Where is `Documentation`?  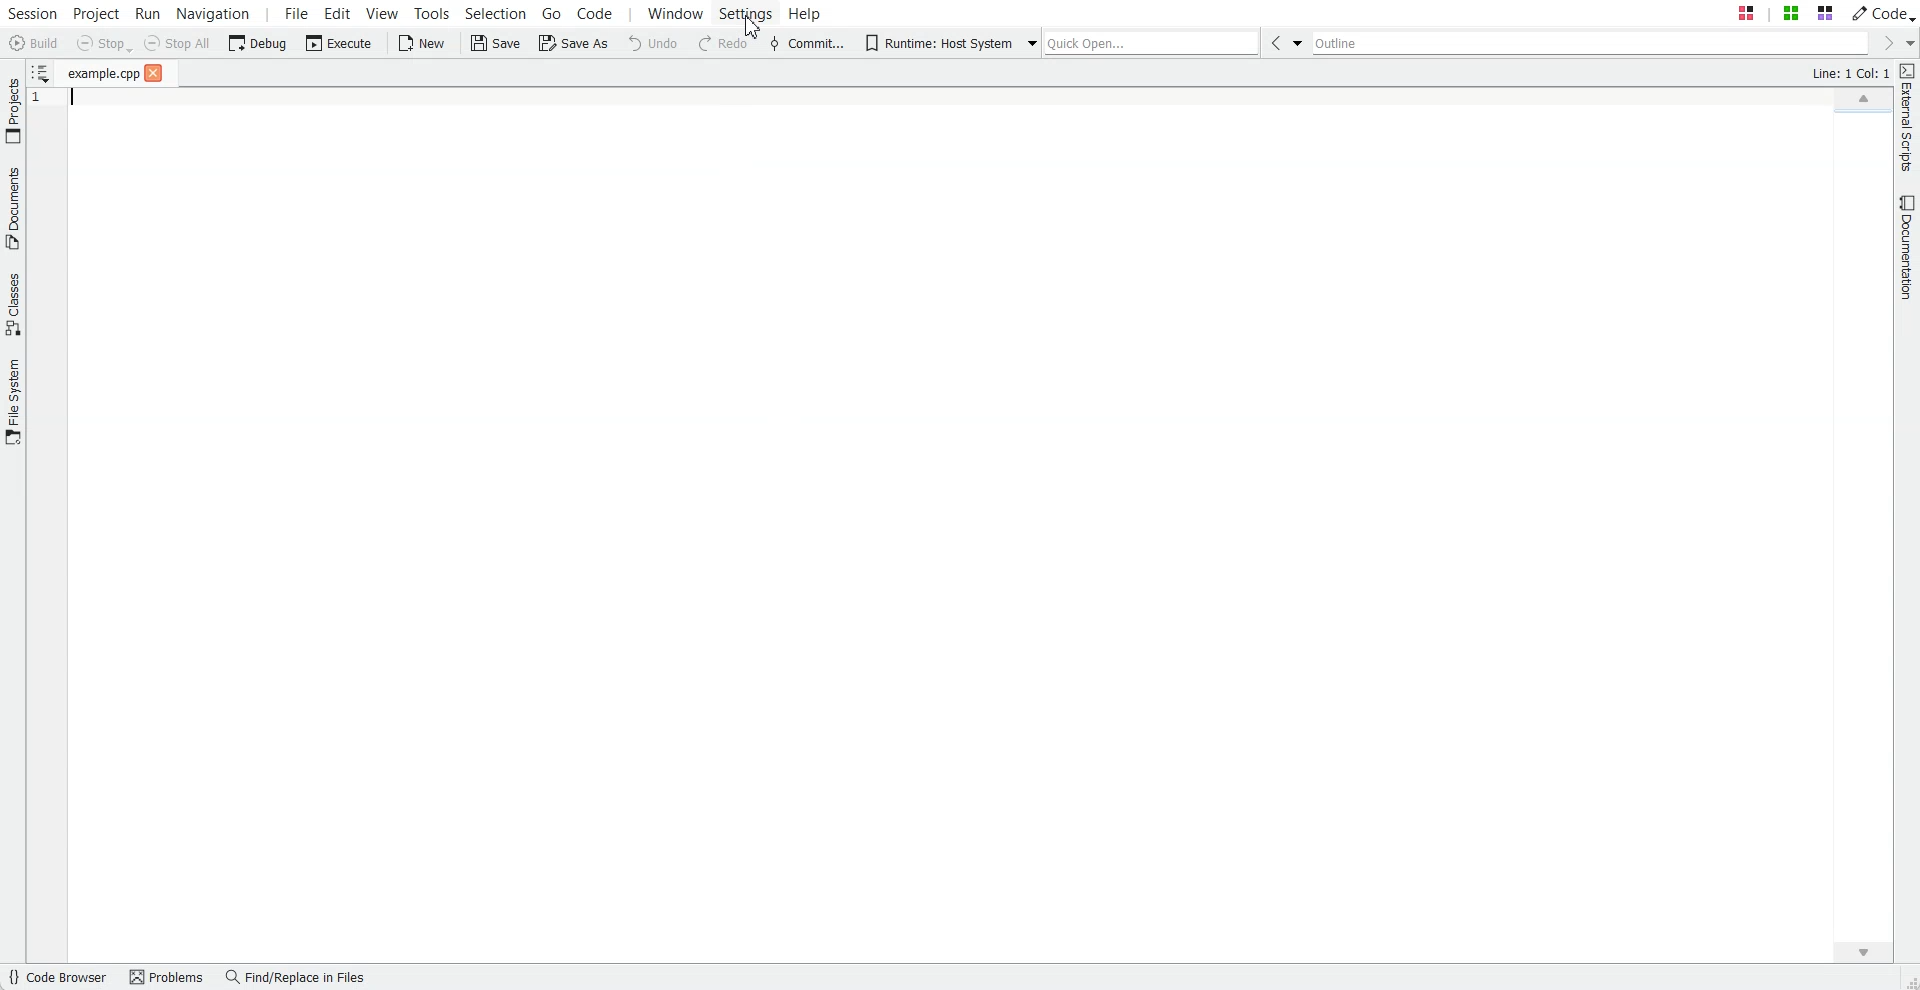
Documentation is located at coordinates (1908, 248).